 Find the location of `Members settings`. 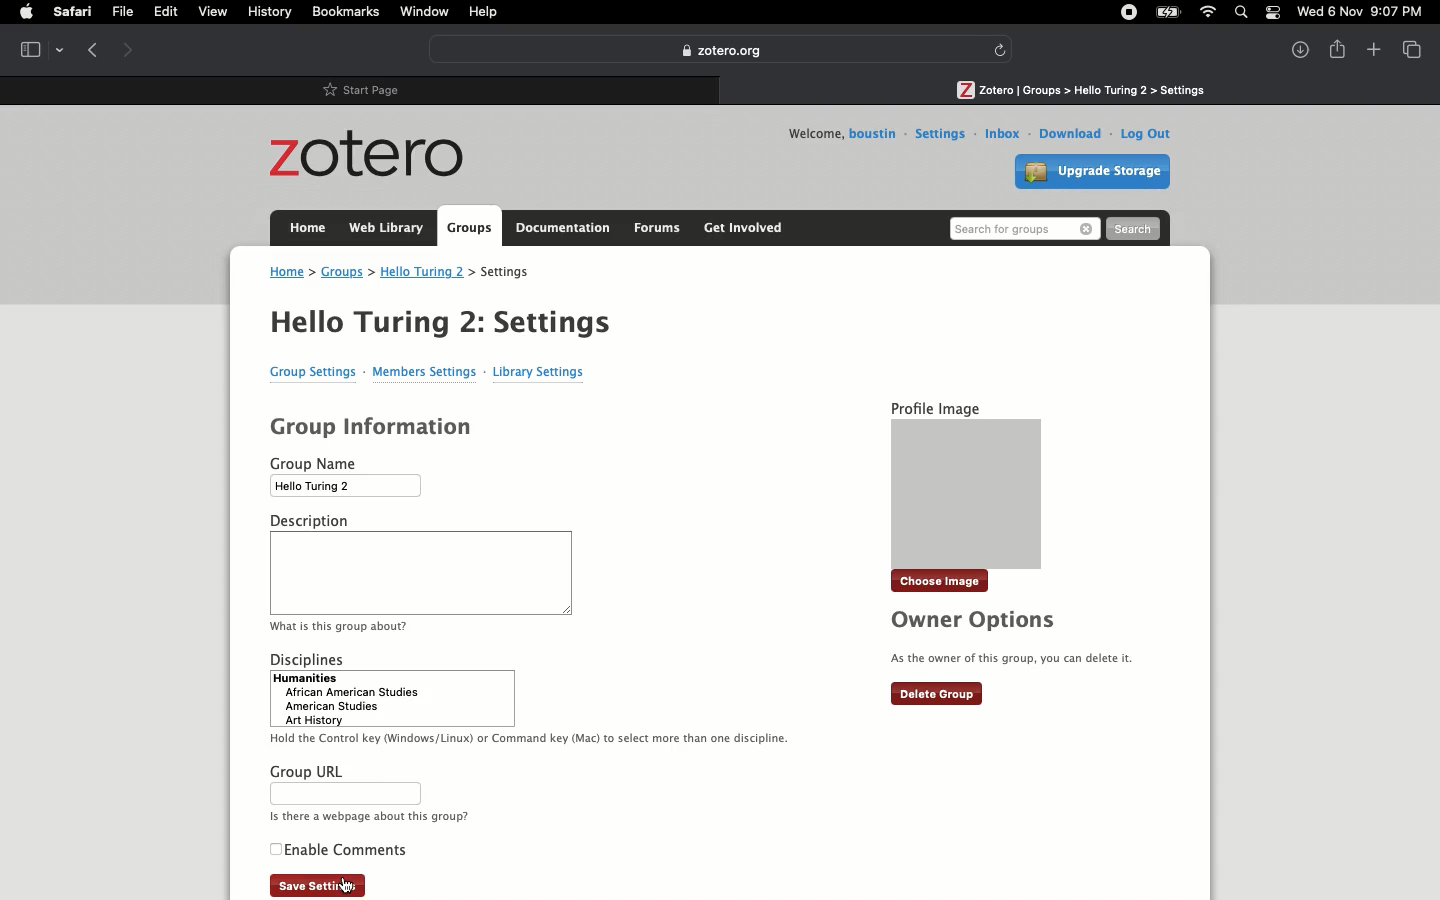

Members settings is located at coordinates (422, 372).